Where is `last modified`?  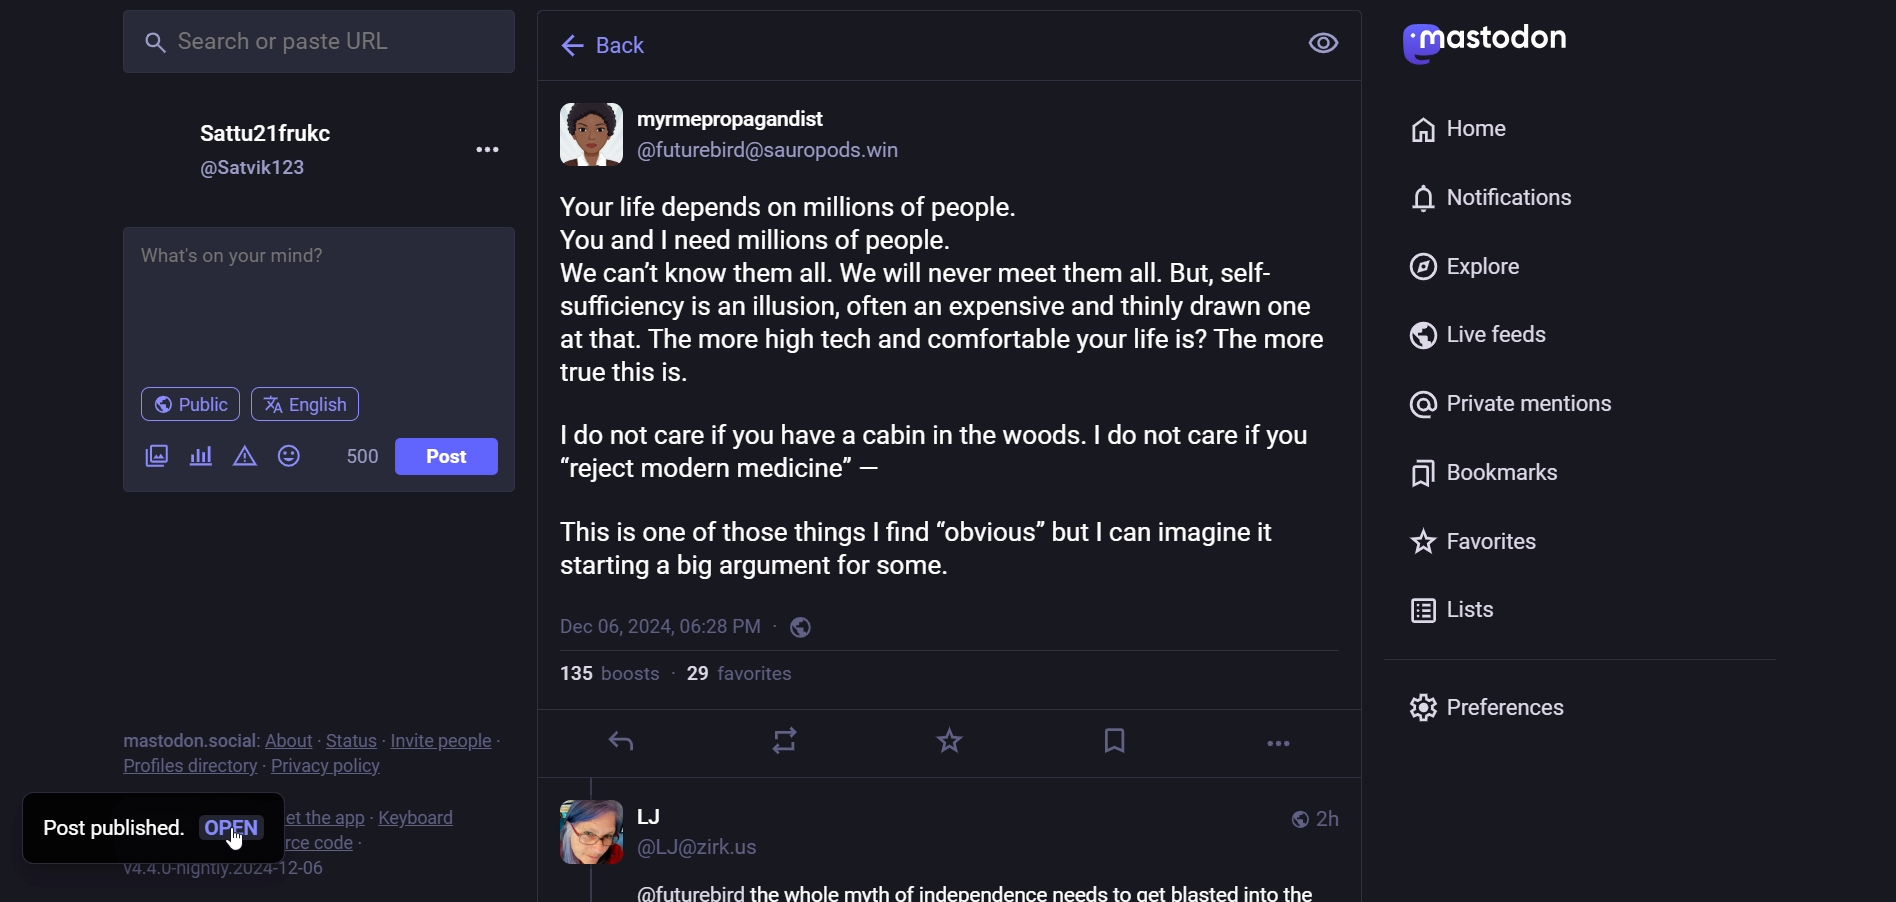 last modified is located at coordinates (659, 628).